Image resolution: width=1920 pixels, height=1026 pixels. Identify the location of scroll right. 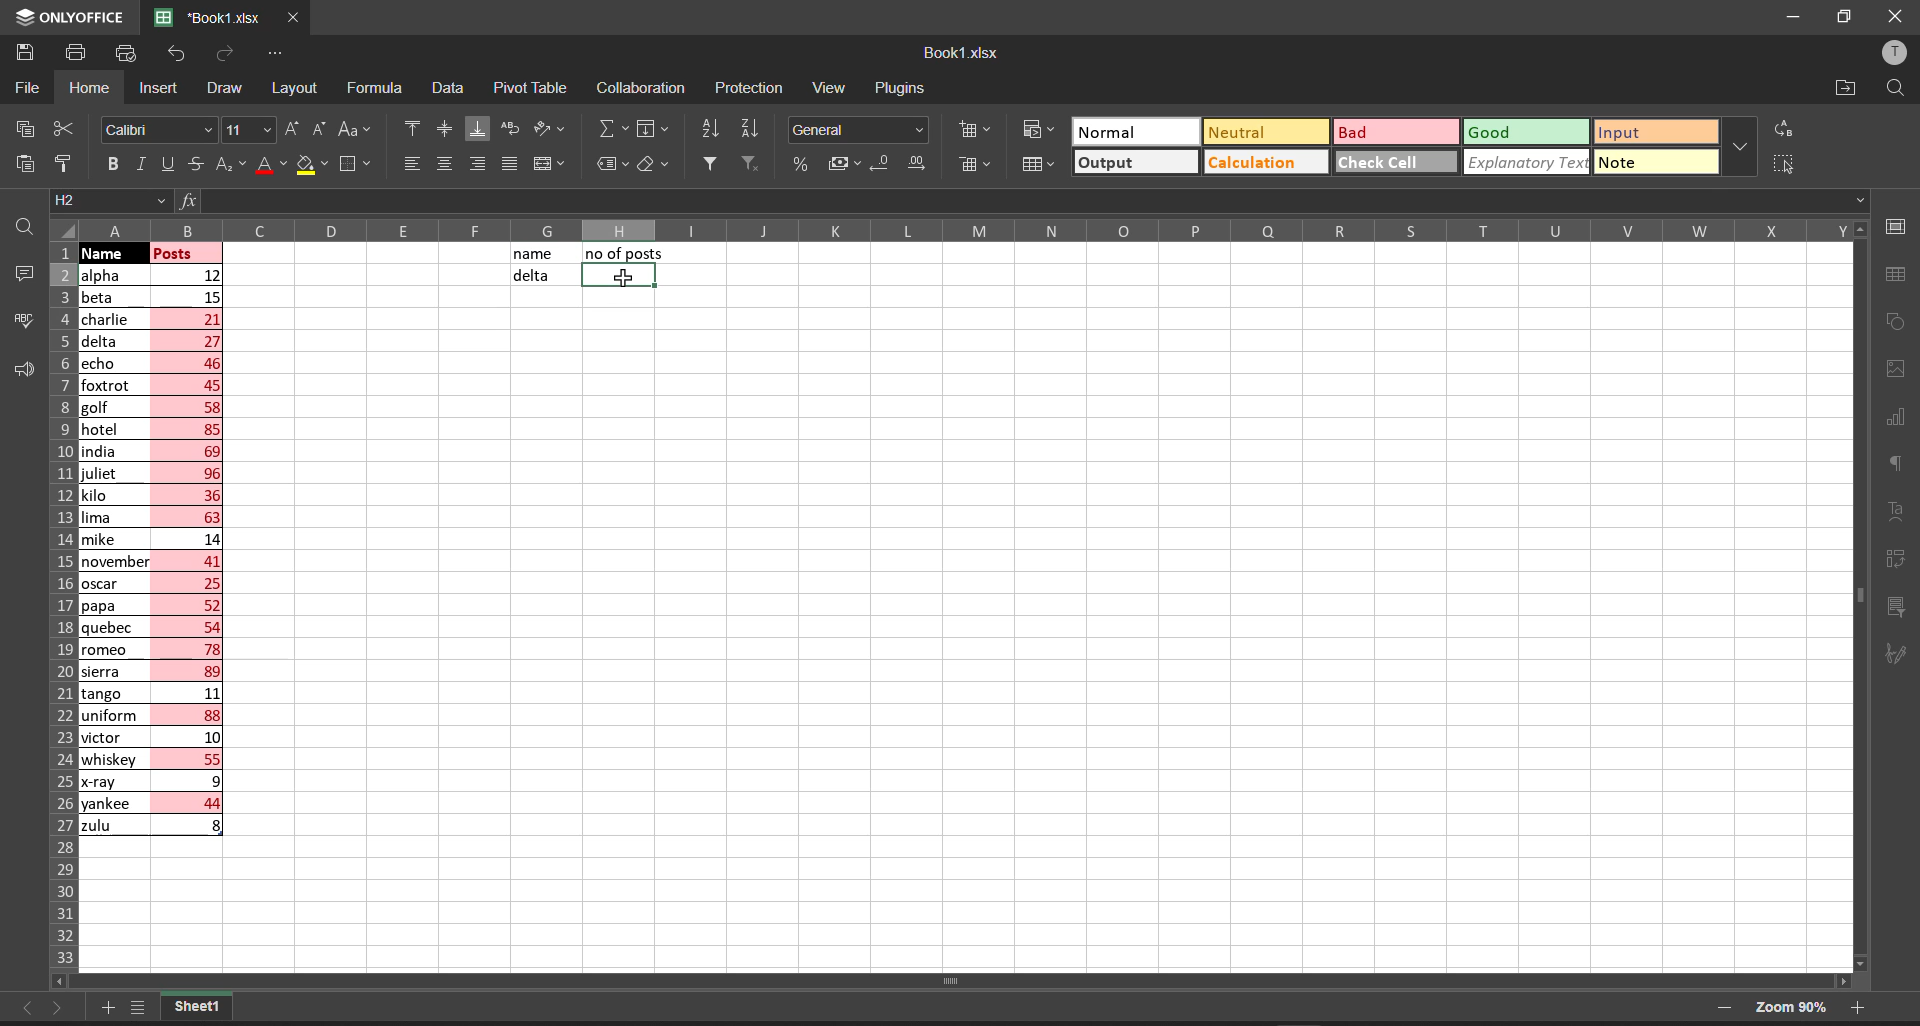
(1837, 978).